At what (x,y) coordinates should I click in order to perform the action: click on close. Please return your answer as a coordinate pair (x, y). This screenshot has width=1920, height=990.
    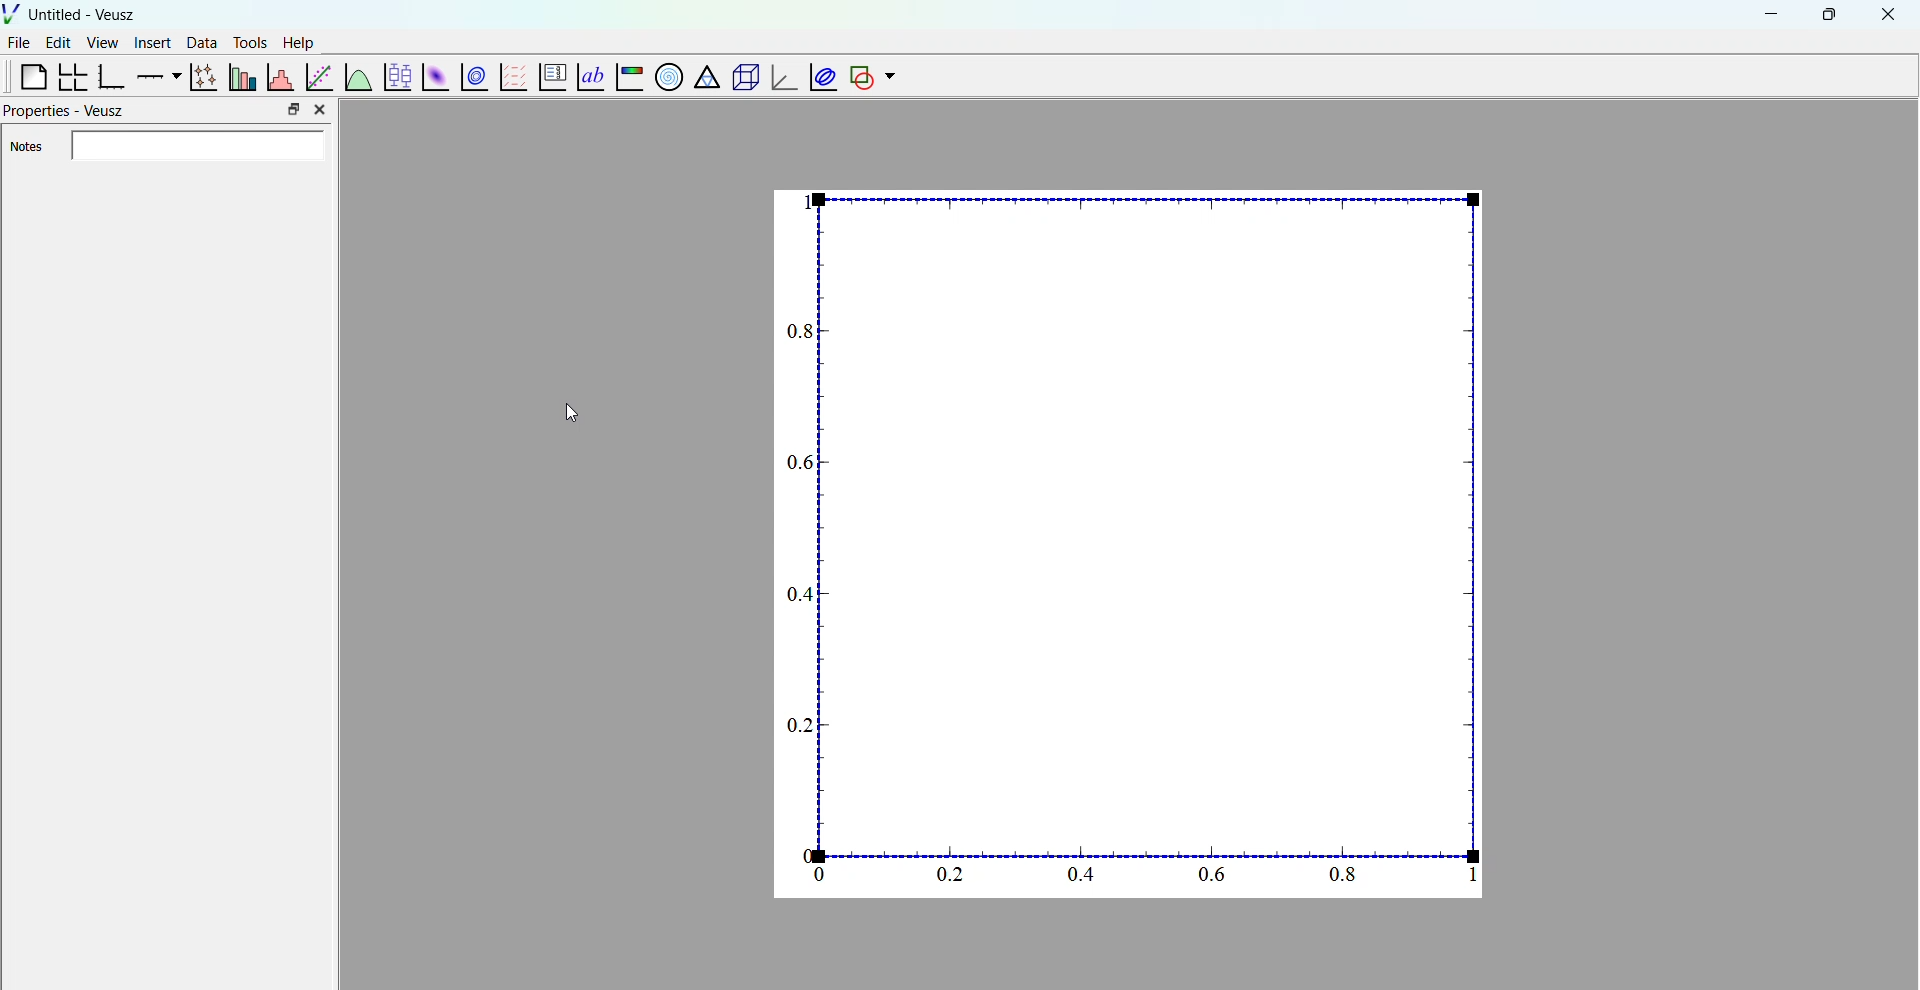
    Looking at the image, I should click on (1889, 15).